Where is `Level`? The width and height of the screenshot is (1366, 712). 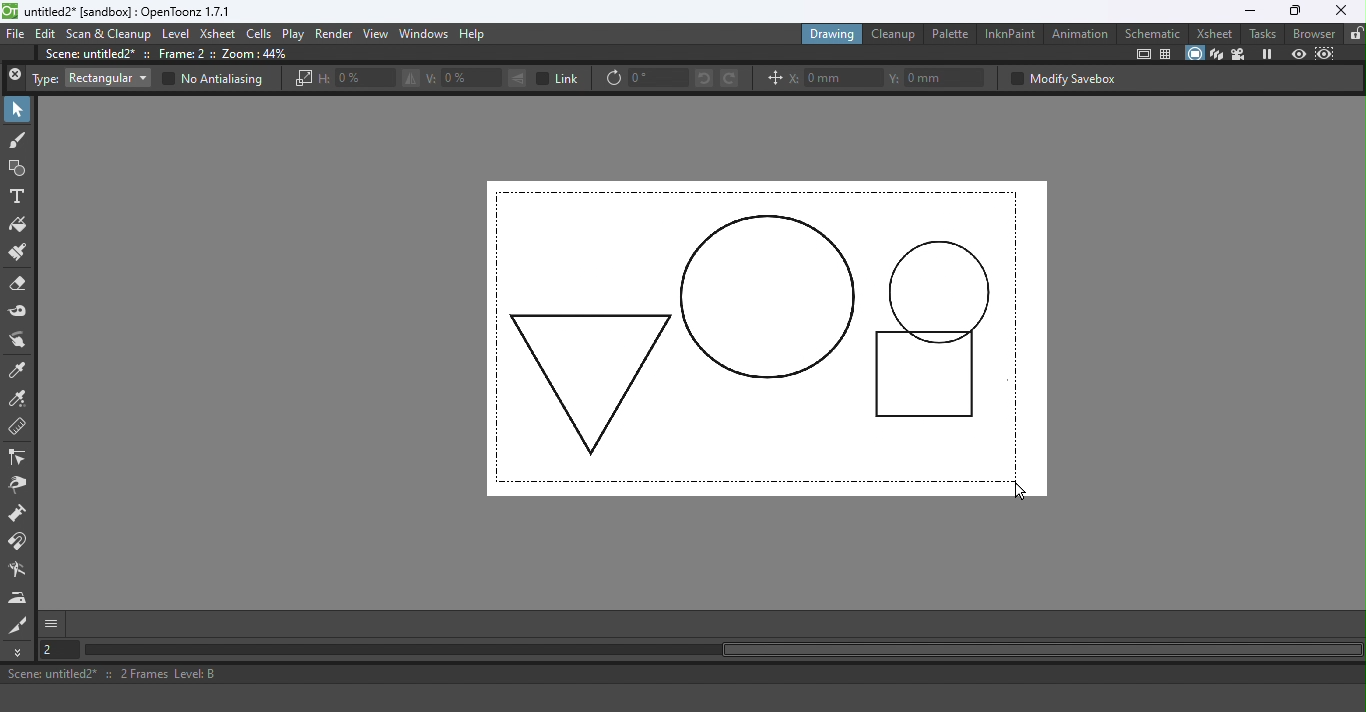
Level is located at coordinates (175, 35).